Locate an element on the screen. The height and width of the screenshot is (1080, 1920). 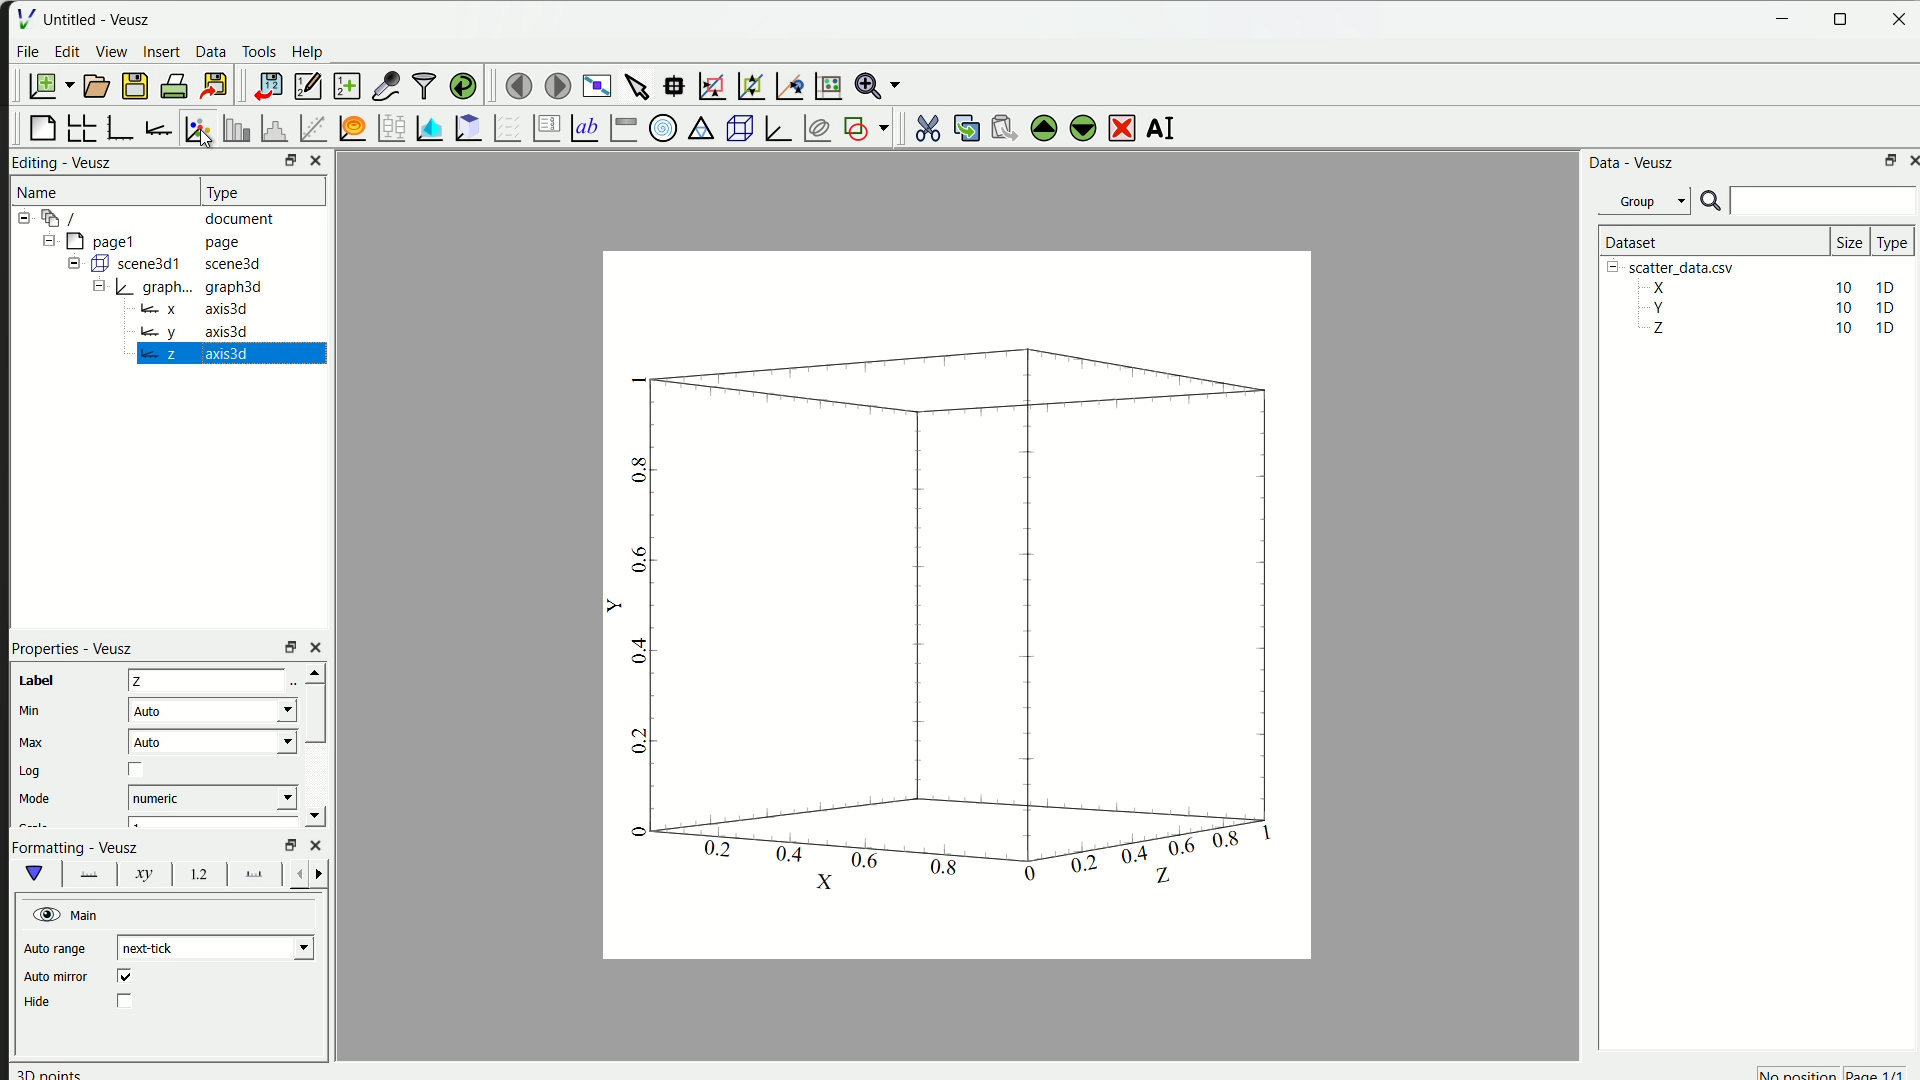
view plot full screen is located at coordinates (594, 83).